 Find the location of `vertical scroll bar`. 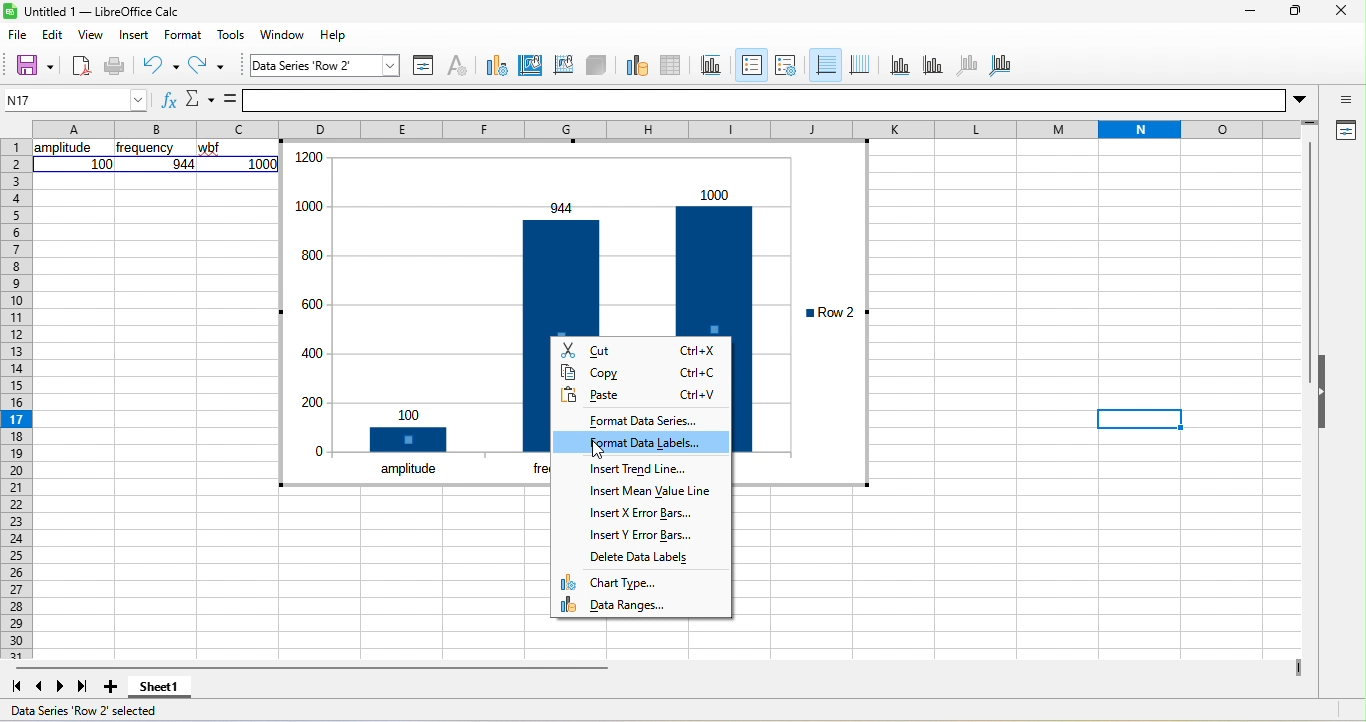

vertical scroll bar is located at coordinates (1312, 243).